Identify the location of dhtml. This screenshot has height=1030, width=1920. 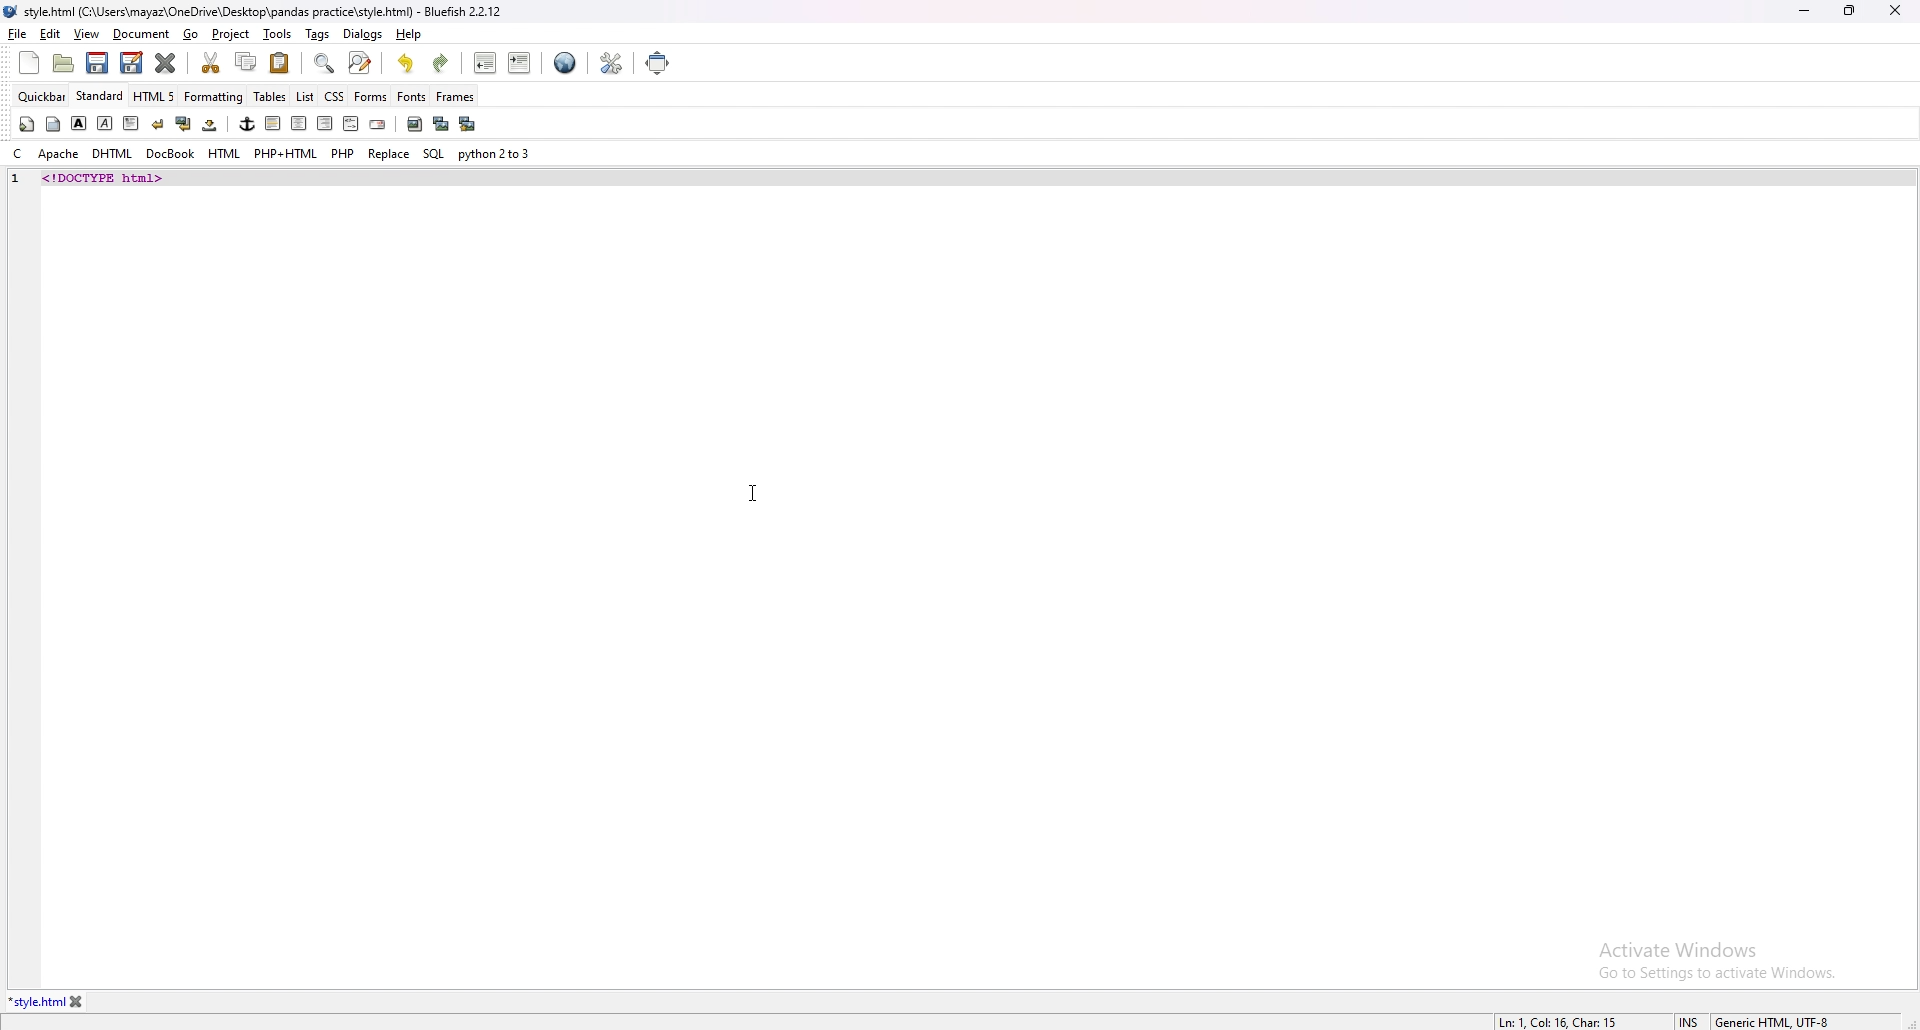
(112, 155).